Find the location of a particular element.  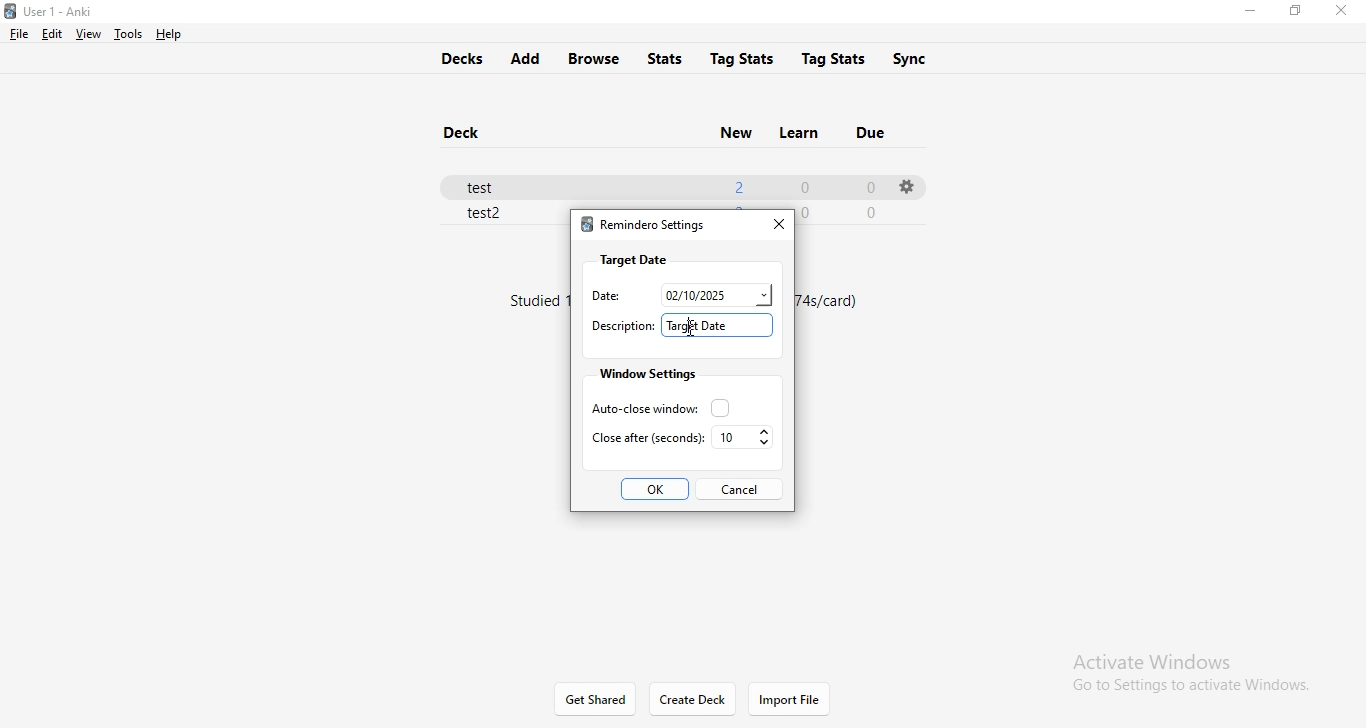

target date is located at coordinates (720, 325).